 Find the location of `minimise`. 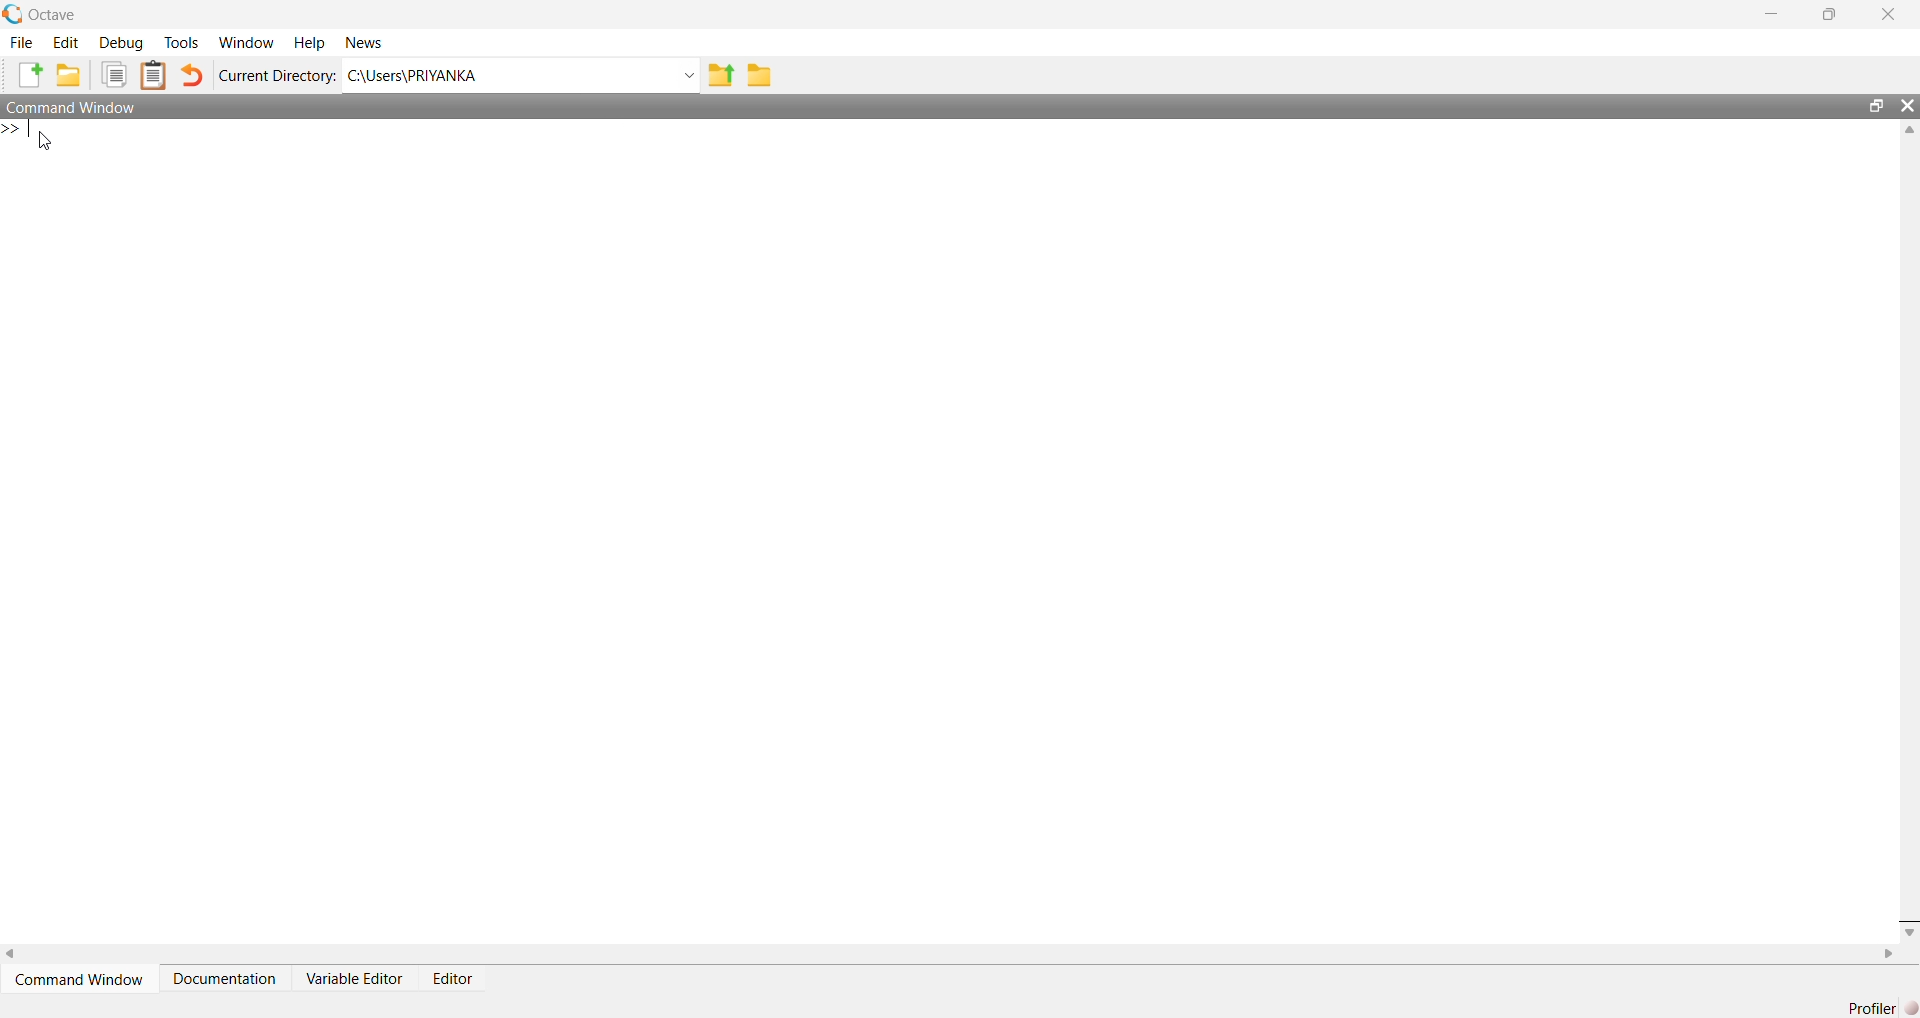

minimise is located at coordinates (1774, 12).